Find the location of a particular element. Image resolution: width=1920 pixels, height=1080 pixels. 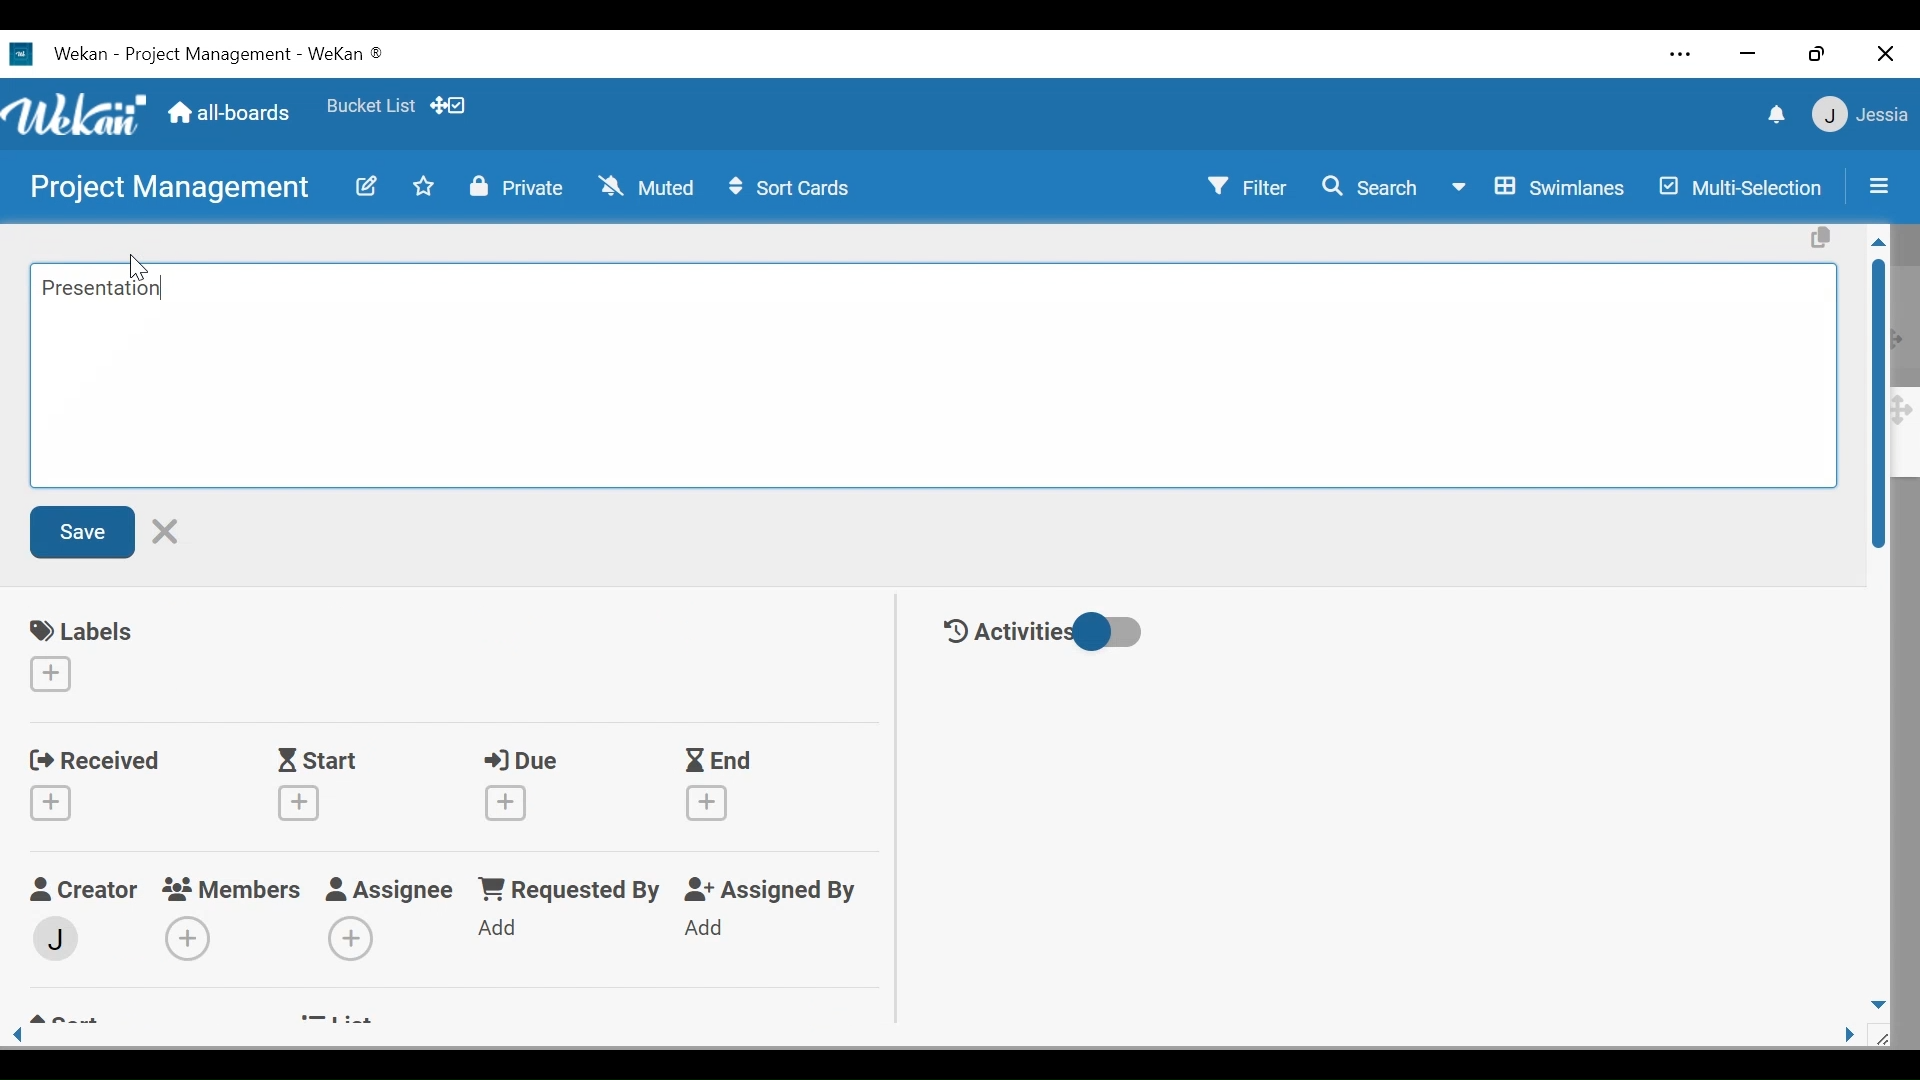

Add Requested By is located at coordinates (499, 929).